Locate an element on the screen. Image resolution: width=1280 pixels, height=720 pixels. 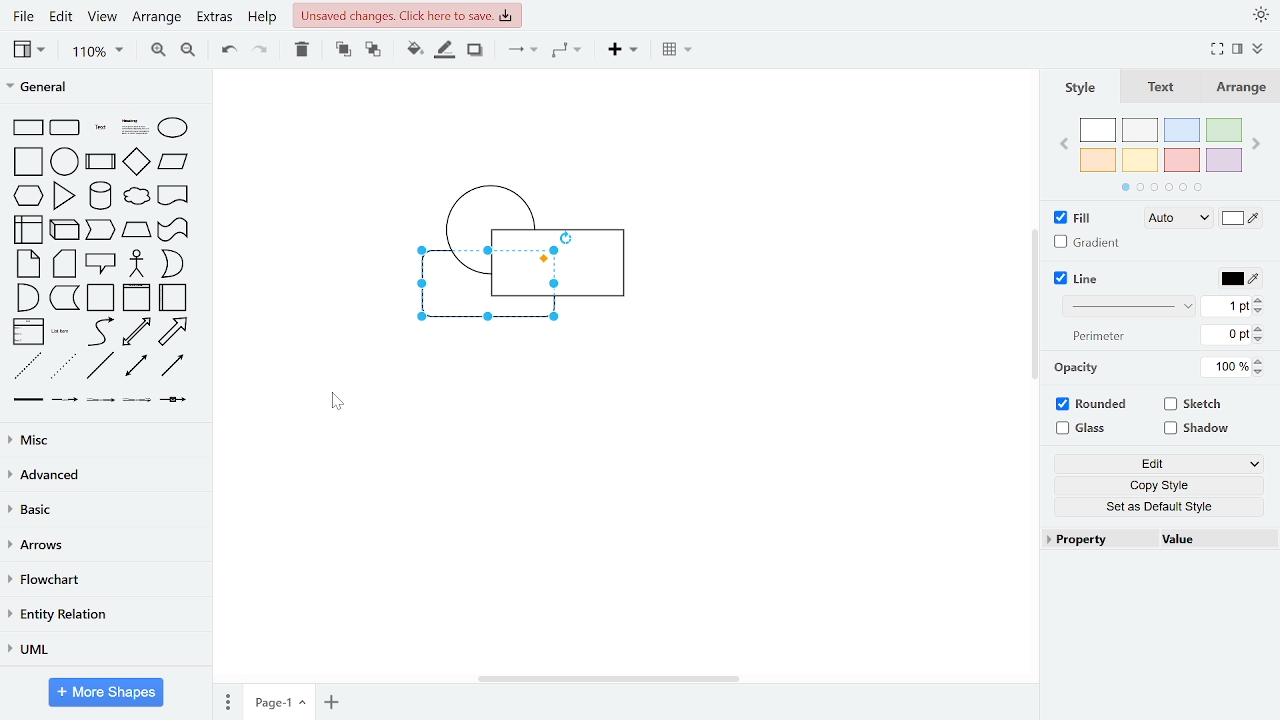
rectangle is located at coordinates (27, 128).